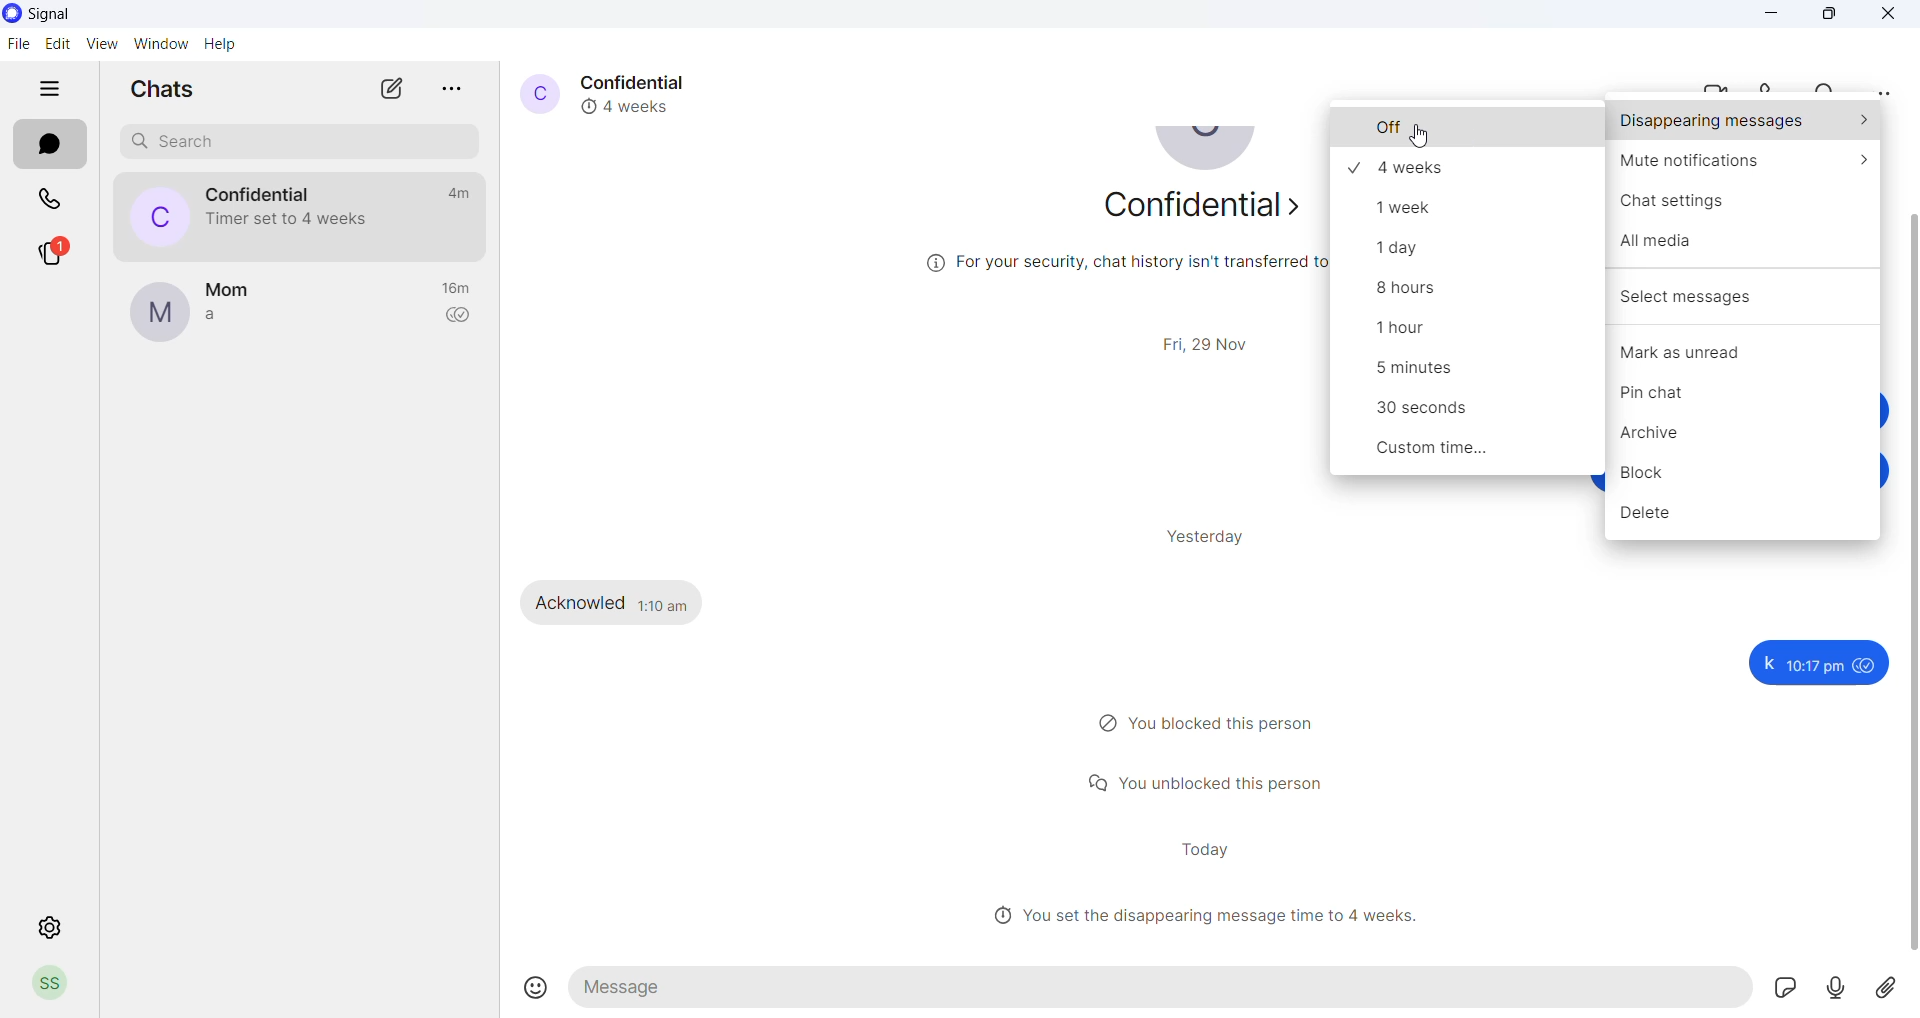 The height and width of the screenshot is (1018, 1920). What do you see at coordinates (1474, 251) in the screenshot?
I see `disappearing messages timeframe` at bounding box center [1474, 251].